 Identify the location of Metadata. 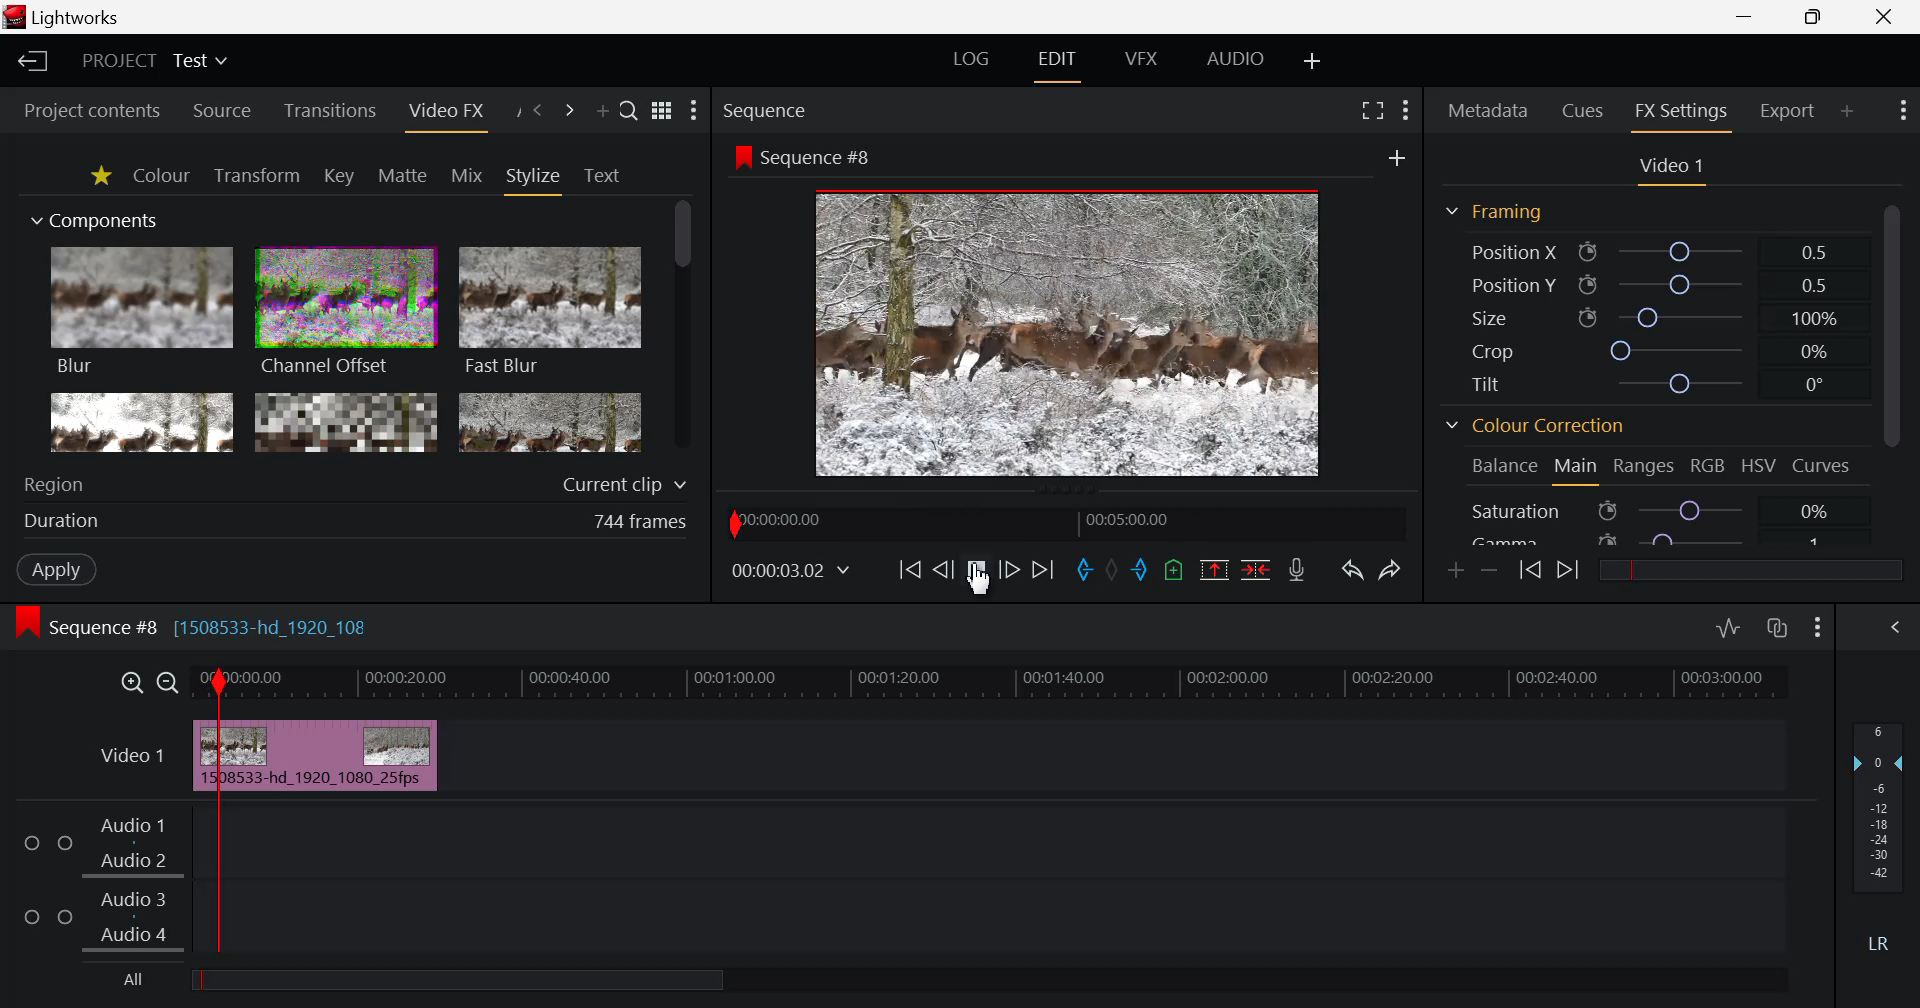
(1486, 112).